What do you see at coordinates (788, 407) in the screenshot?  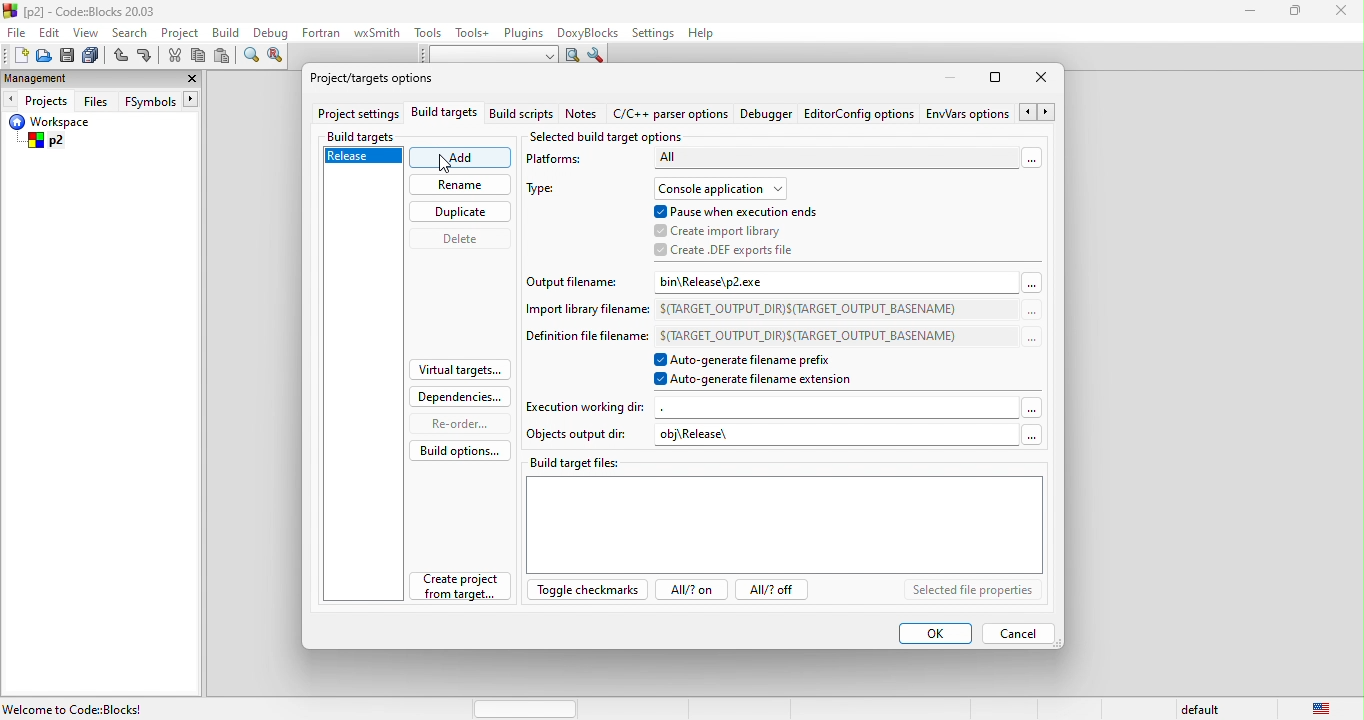 I see `execution working dir` at bounding box center [788, 407].